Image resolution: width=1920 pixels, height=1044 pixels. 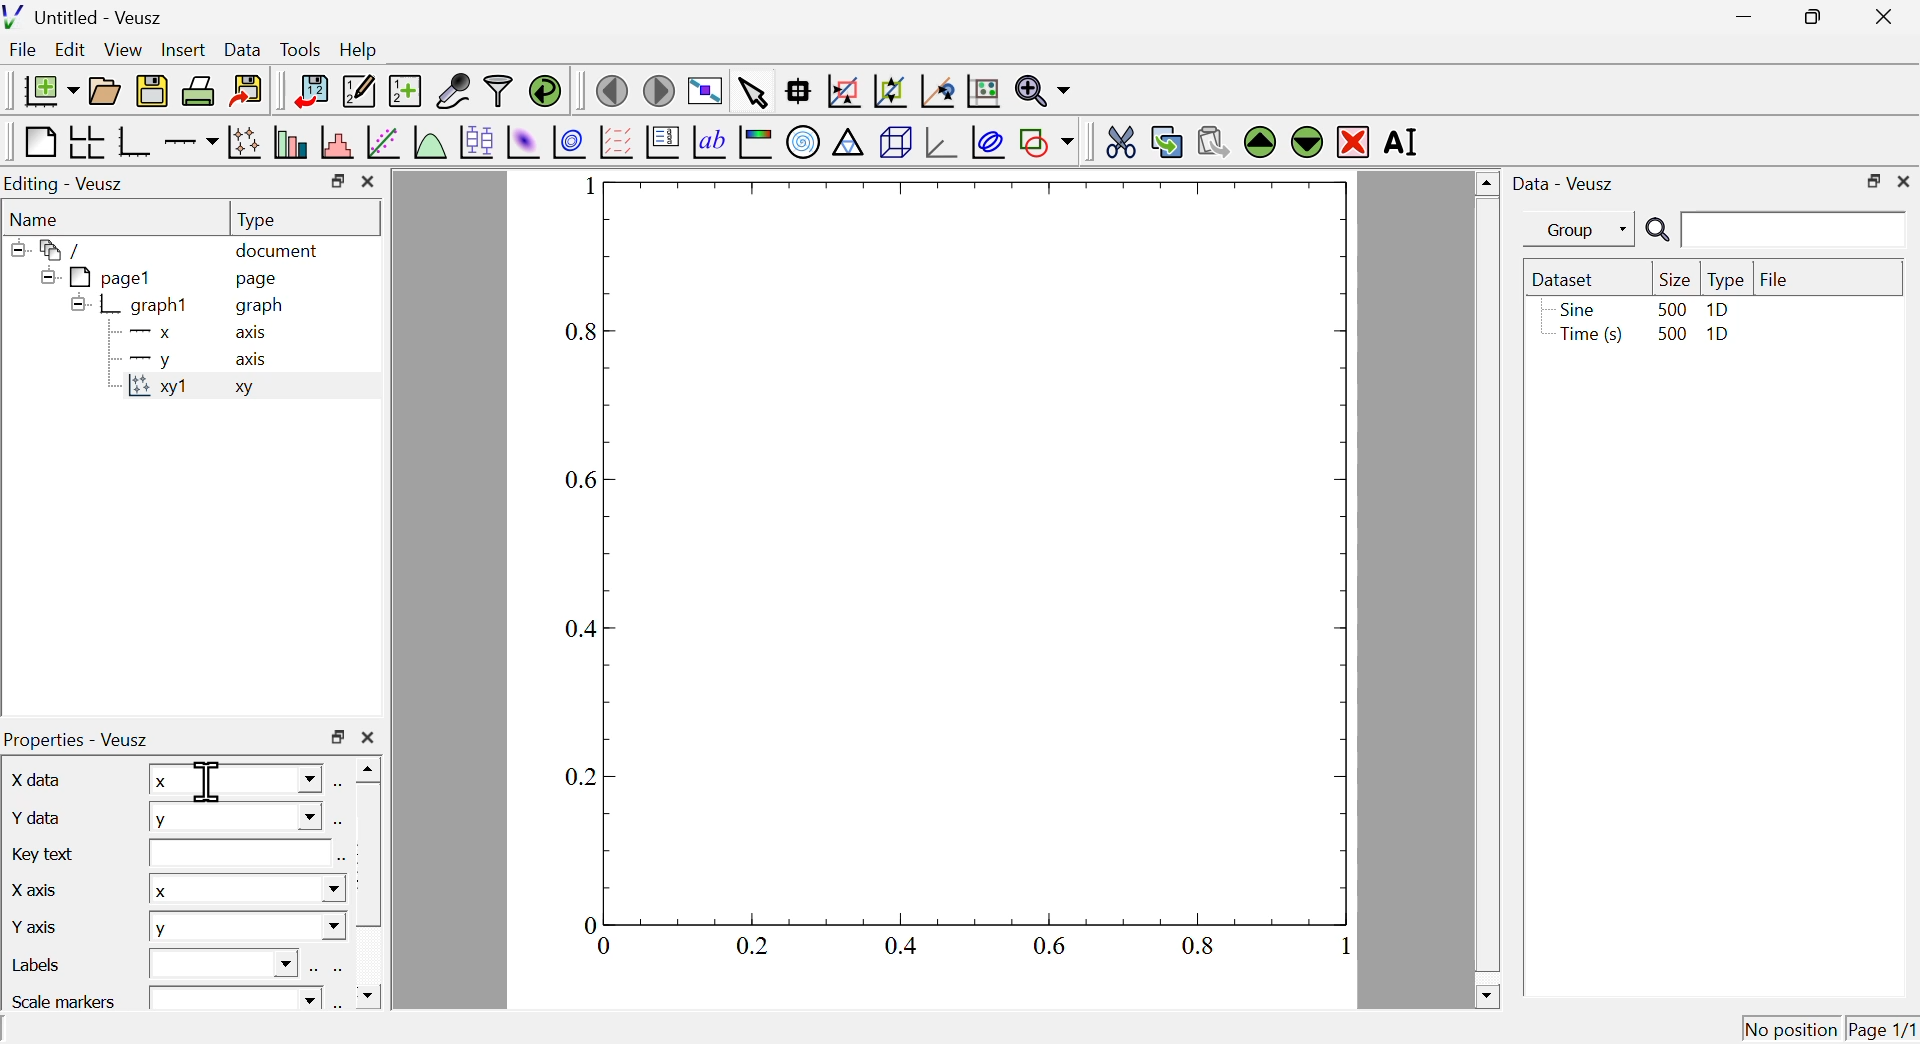 What do you see at coordinates (849, 145) in the screenshot?
I see `ternary graph` at bounding box center [849, 145].